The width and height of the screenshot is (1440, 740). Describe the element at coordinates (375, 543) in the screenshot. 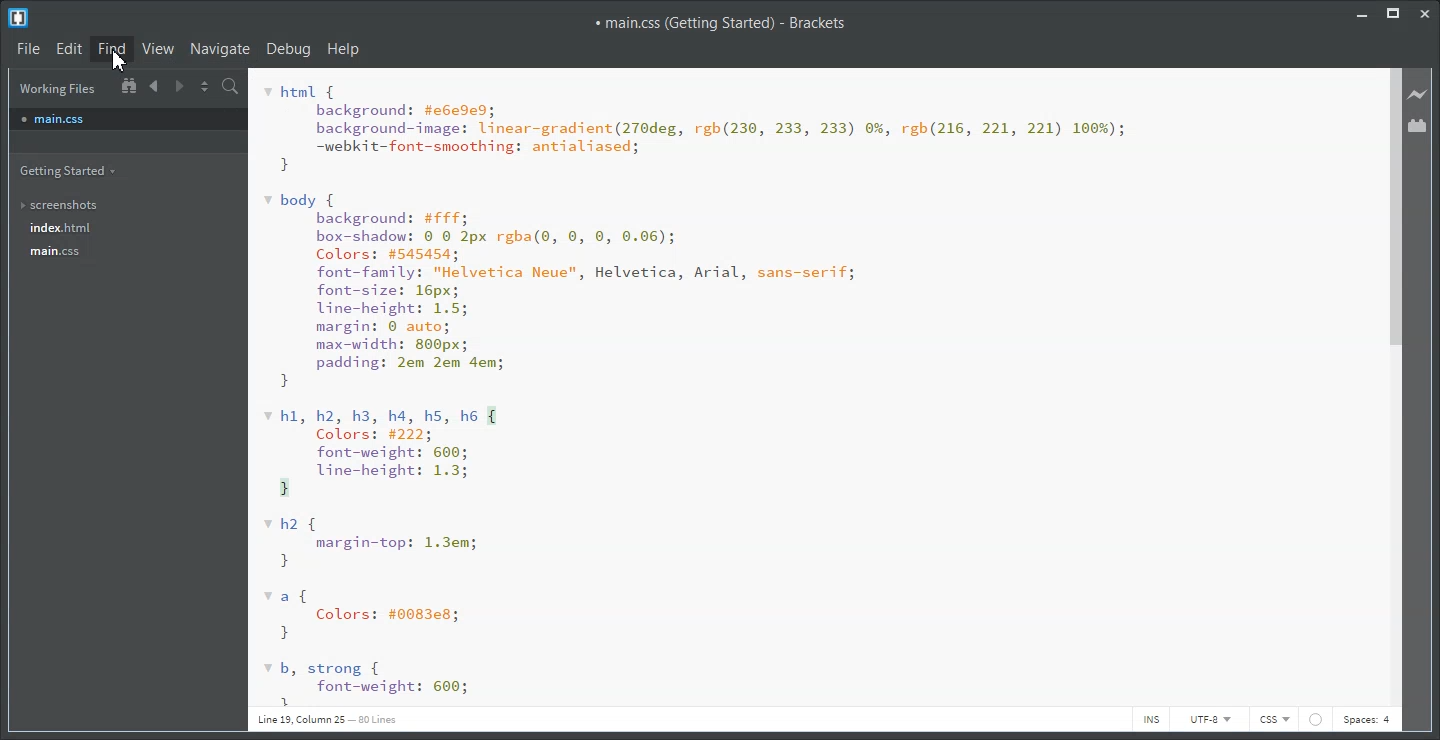

I see `vh2 {
margin-top: 1.3em;
}` at that location.